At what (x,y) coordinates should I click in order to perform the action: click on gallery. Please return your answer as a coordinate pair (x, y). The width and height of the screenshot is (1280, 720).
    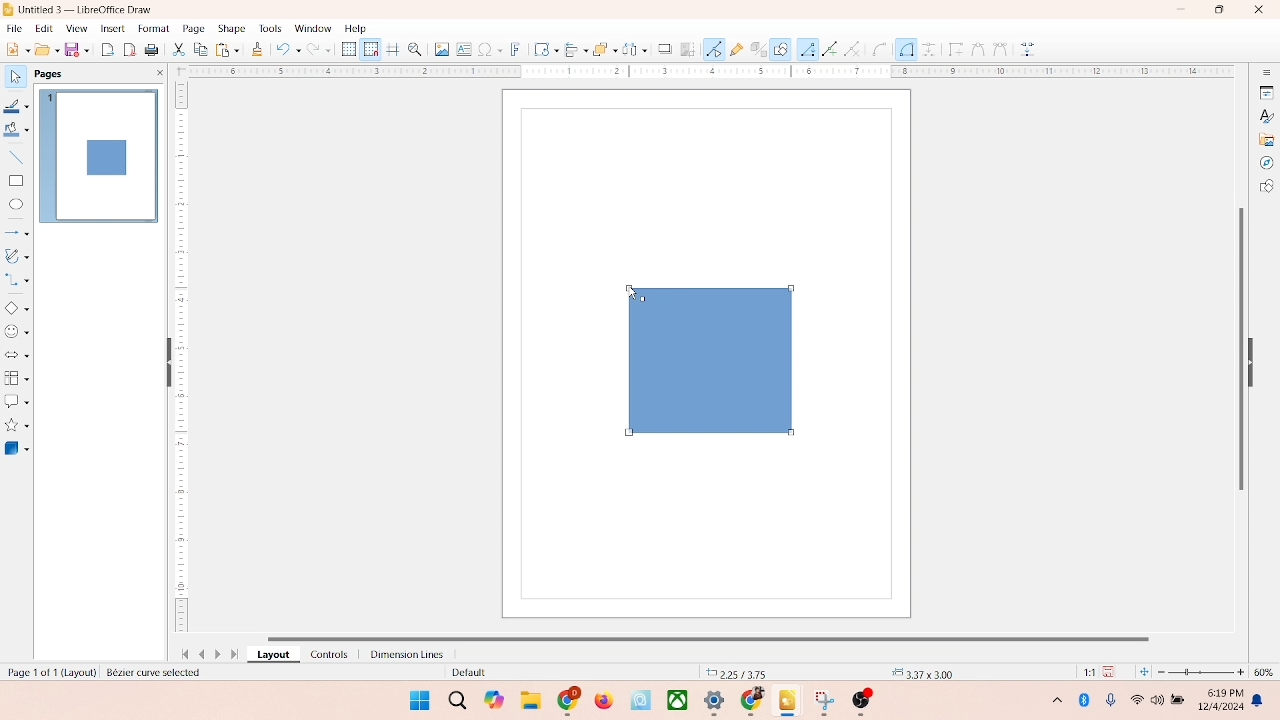
    Looking at the image, I should click on (1267, 138).